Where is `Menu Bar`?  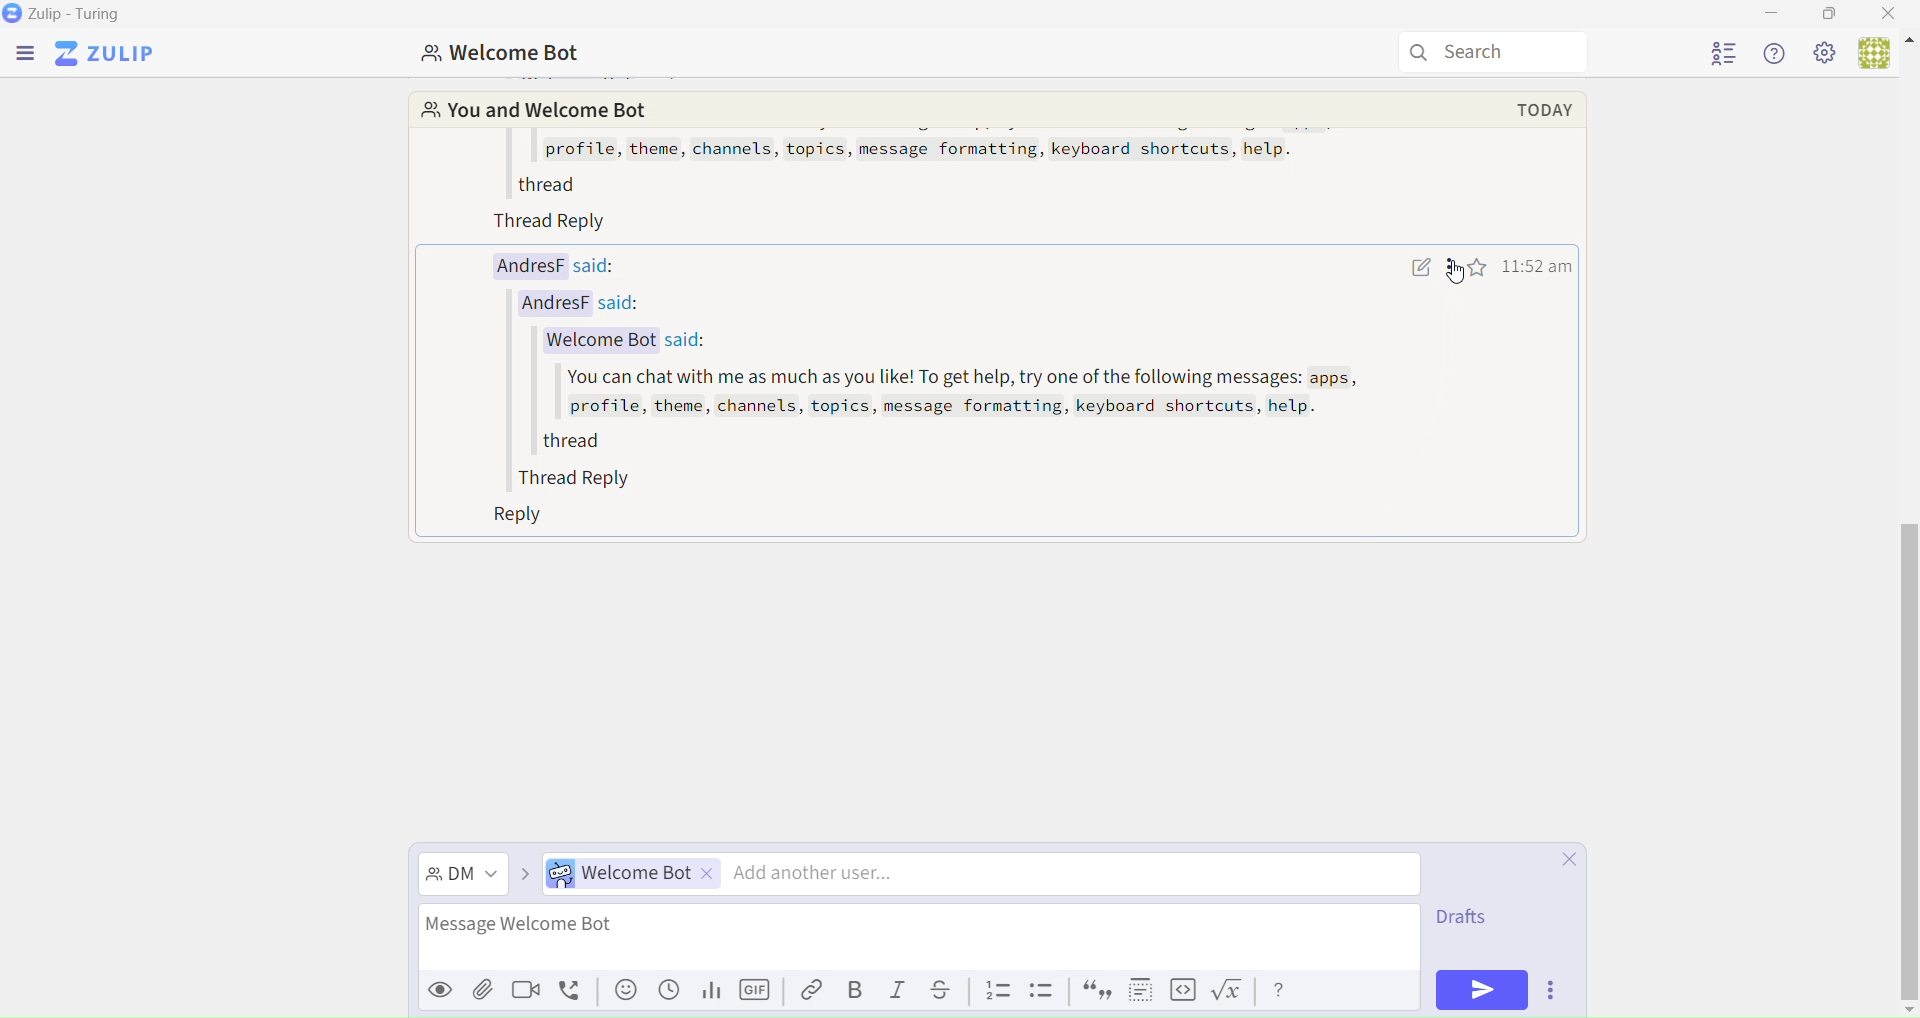 Menu Bar is located at coordinates (26, 57).